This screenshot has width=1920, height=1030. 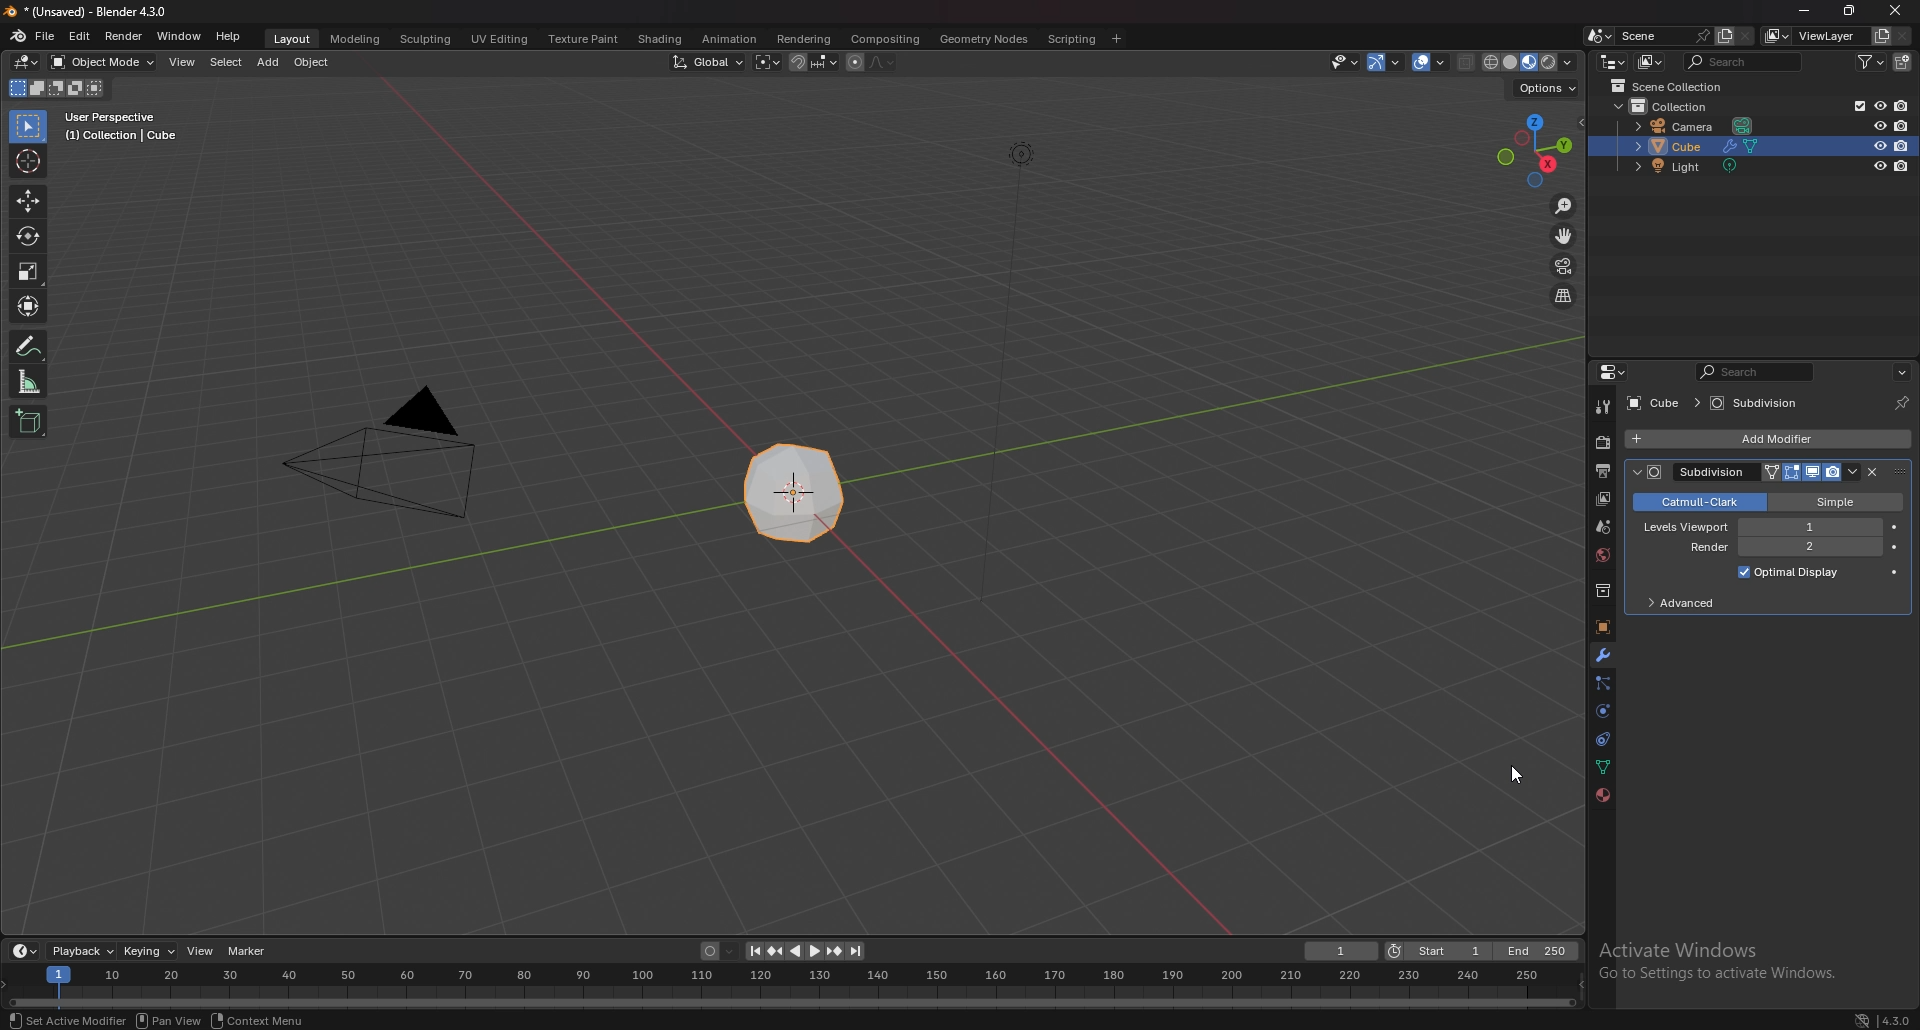 What do you see at coordinates (707, 62) in the screenshot?
I see `transform orientation` at bounding box center [707, 62].